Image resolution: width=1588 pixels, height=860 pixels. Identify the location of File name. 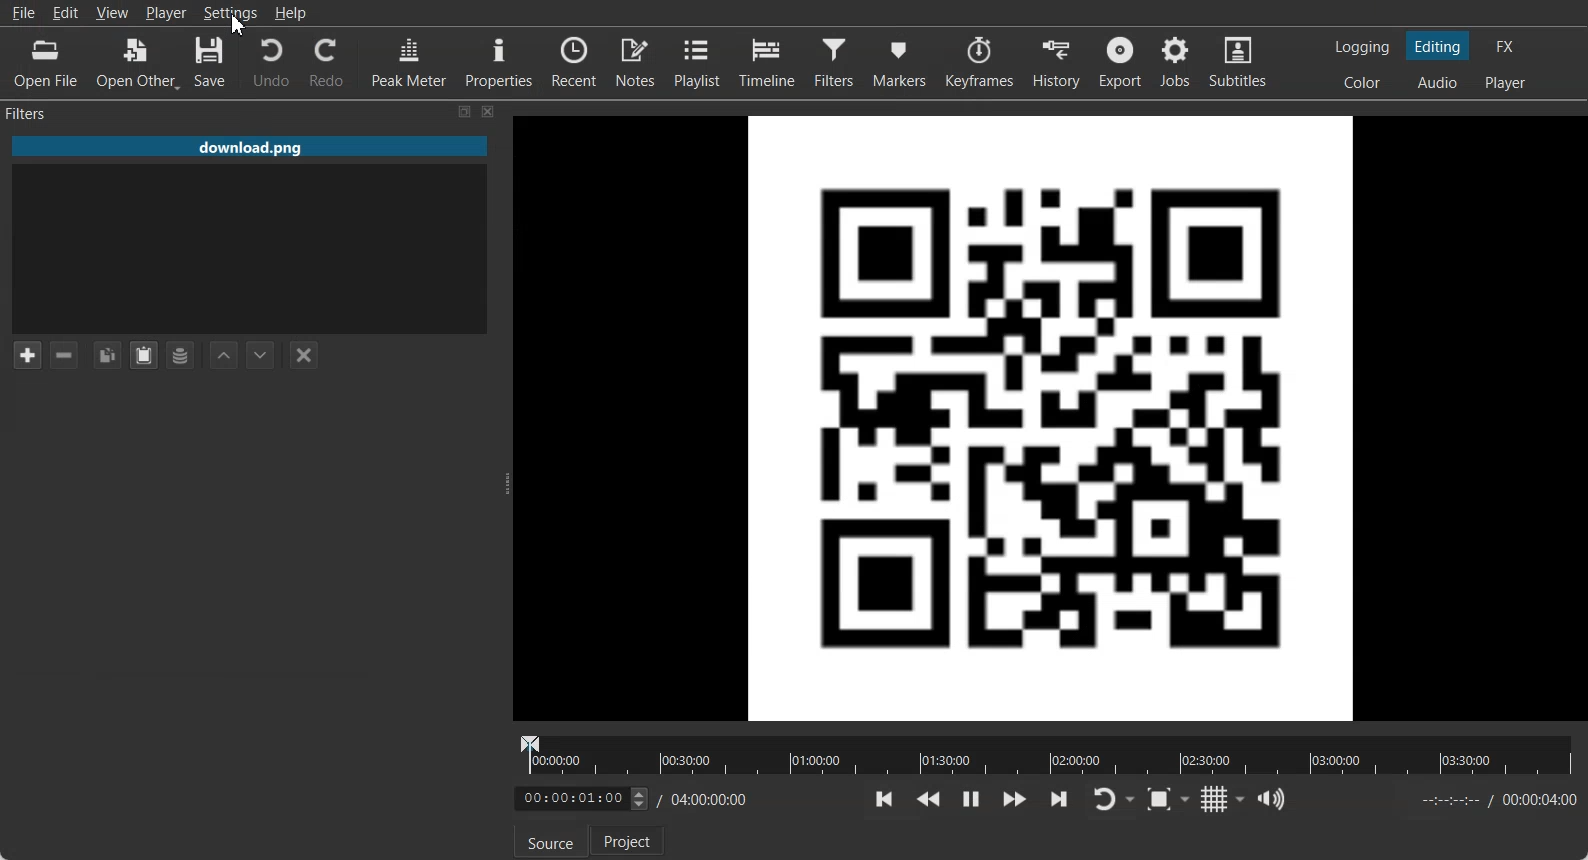
(250, 142).